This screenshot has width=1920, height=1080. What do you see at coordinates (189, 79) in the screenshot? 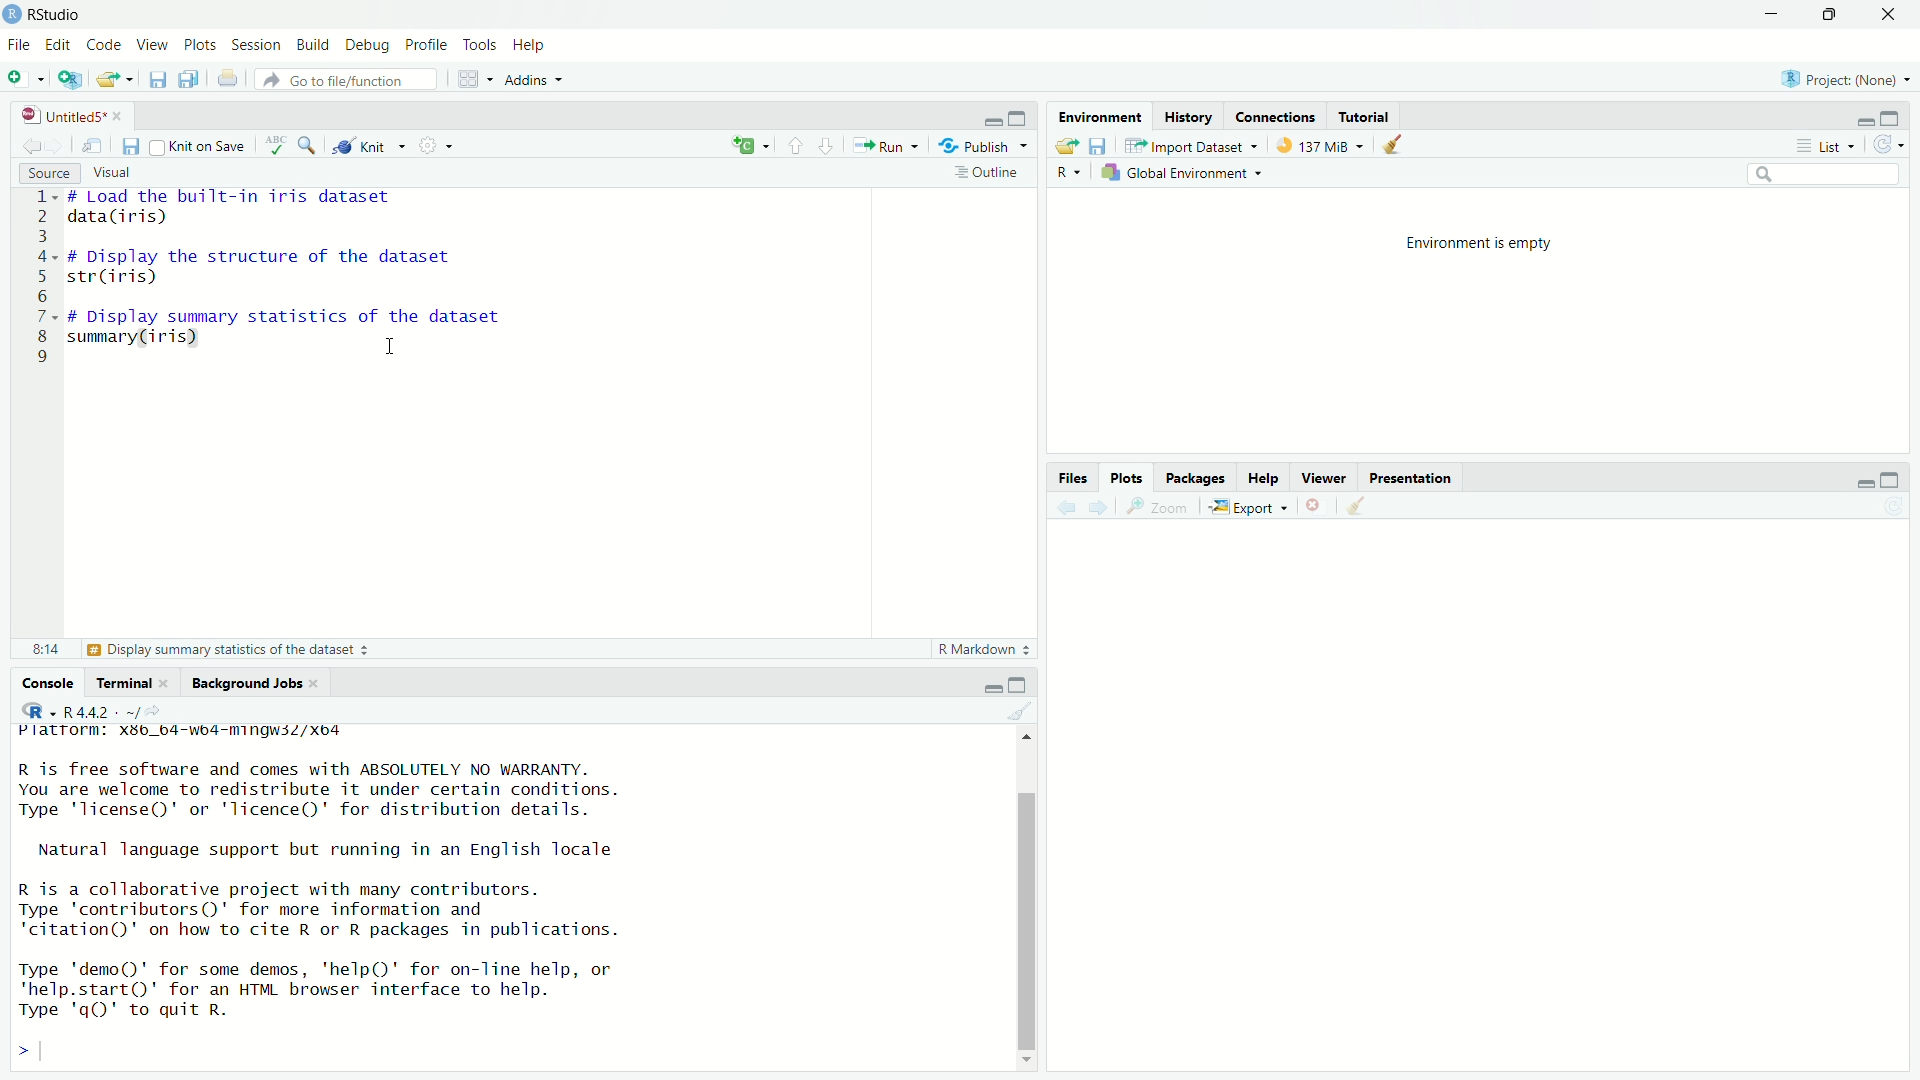
I see `Save all open files` at bounding box center [189, 79].